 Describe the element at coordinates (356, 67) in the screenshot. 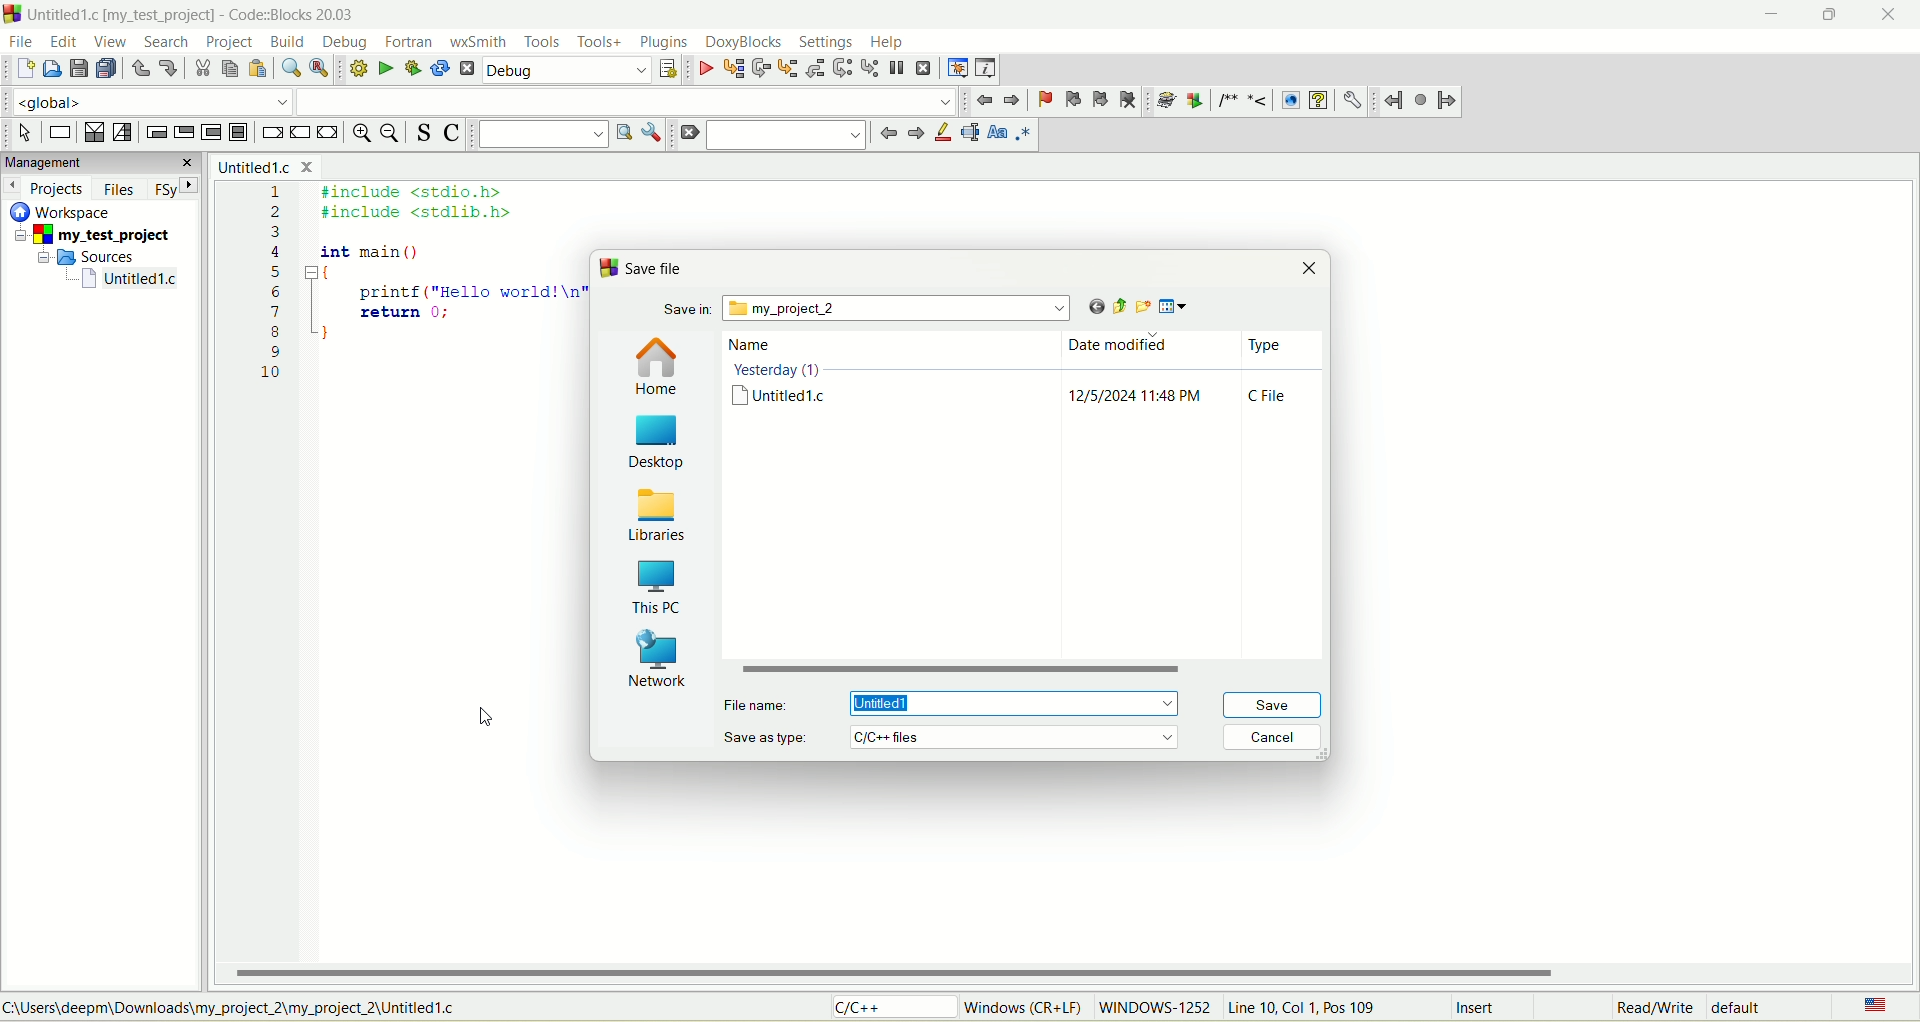

I see `build` at that location.